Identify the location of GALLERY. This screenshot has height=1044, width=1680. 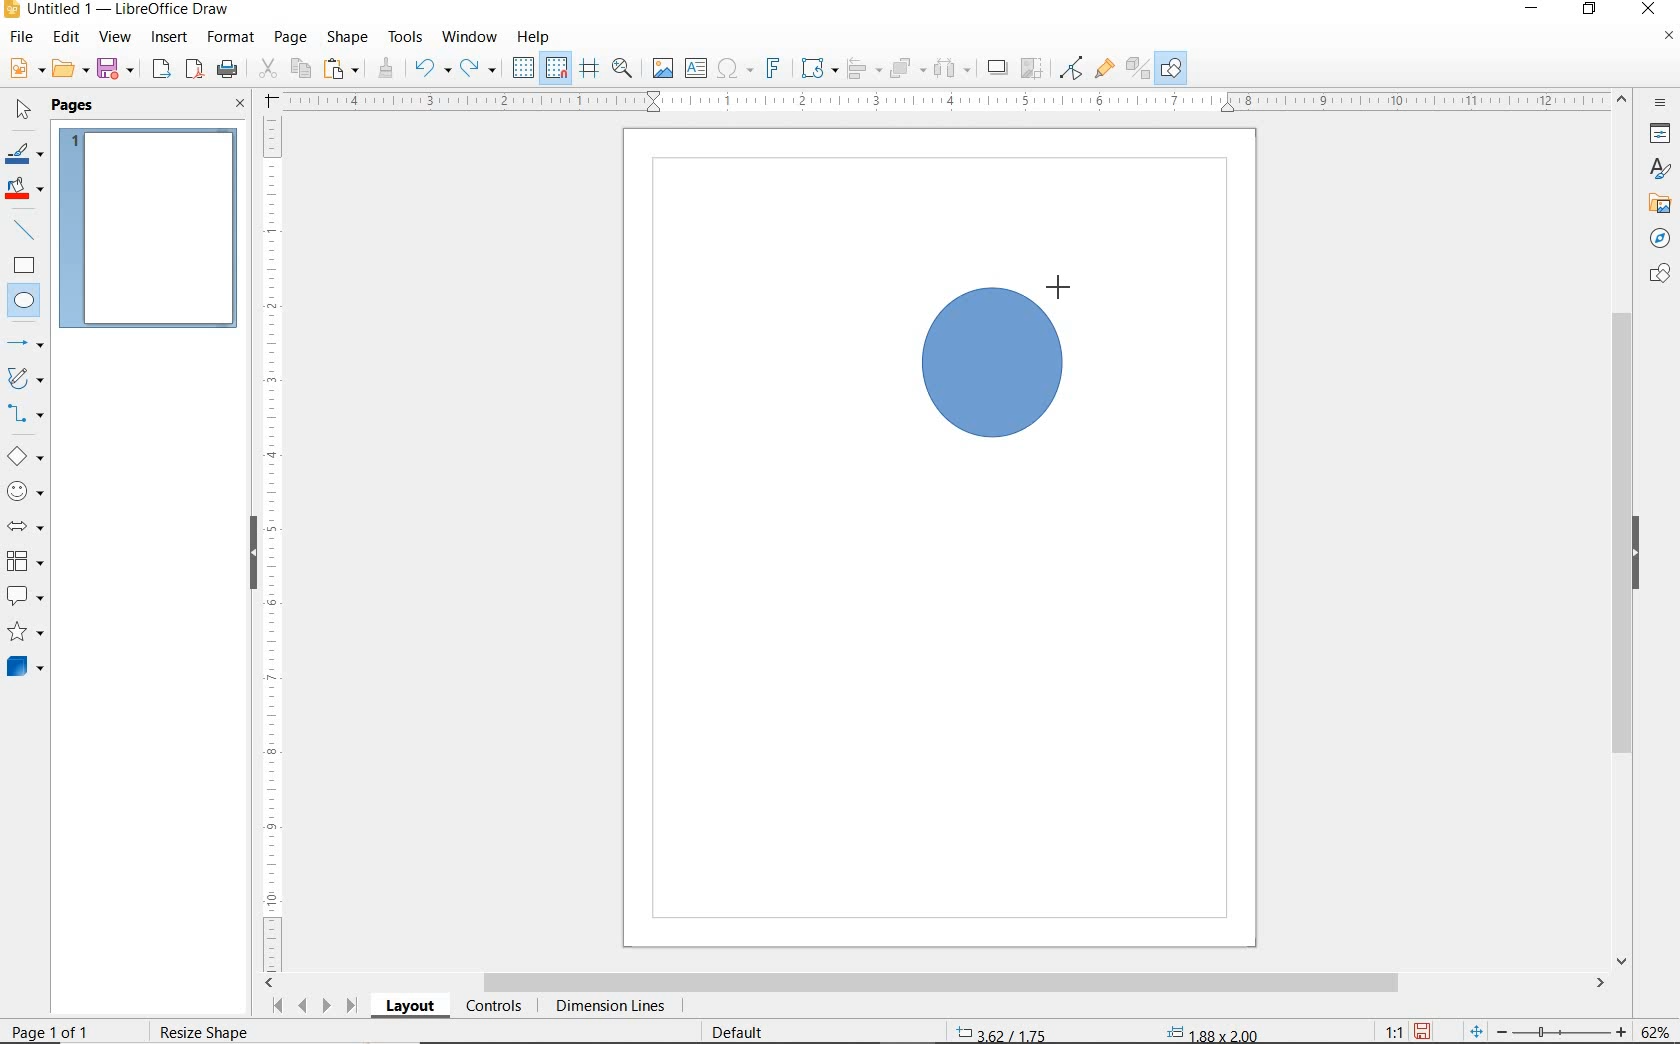
(1657, 204).